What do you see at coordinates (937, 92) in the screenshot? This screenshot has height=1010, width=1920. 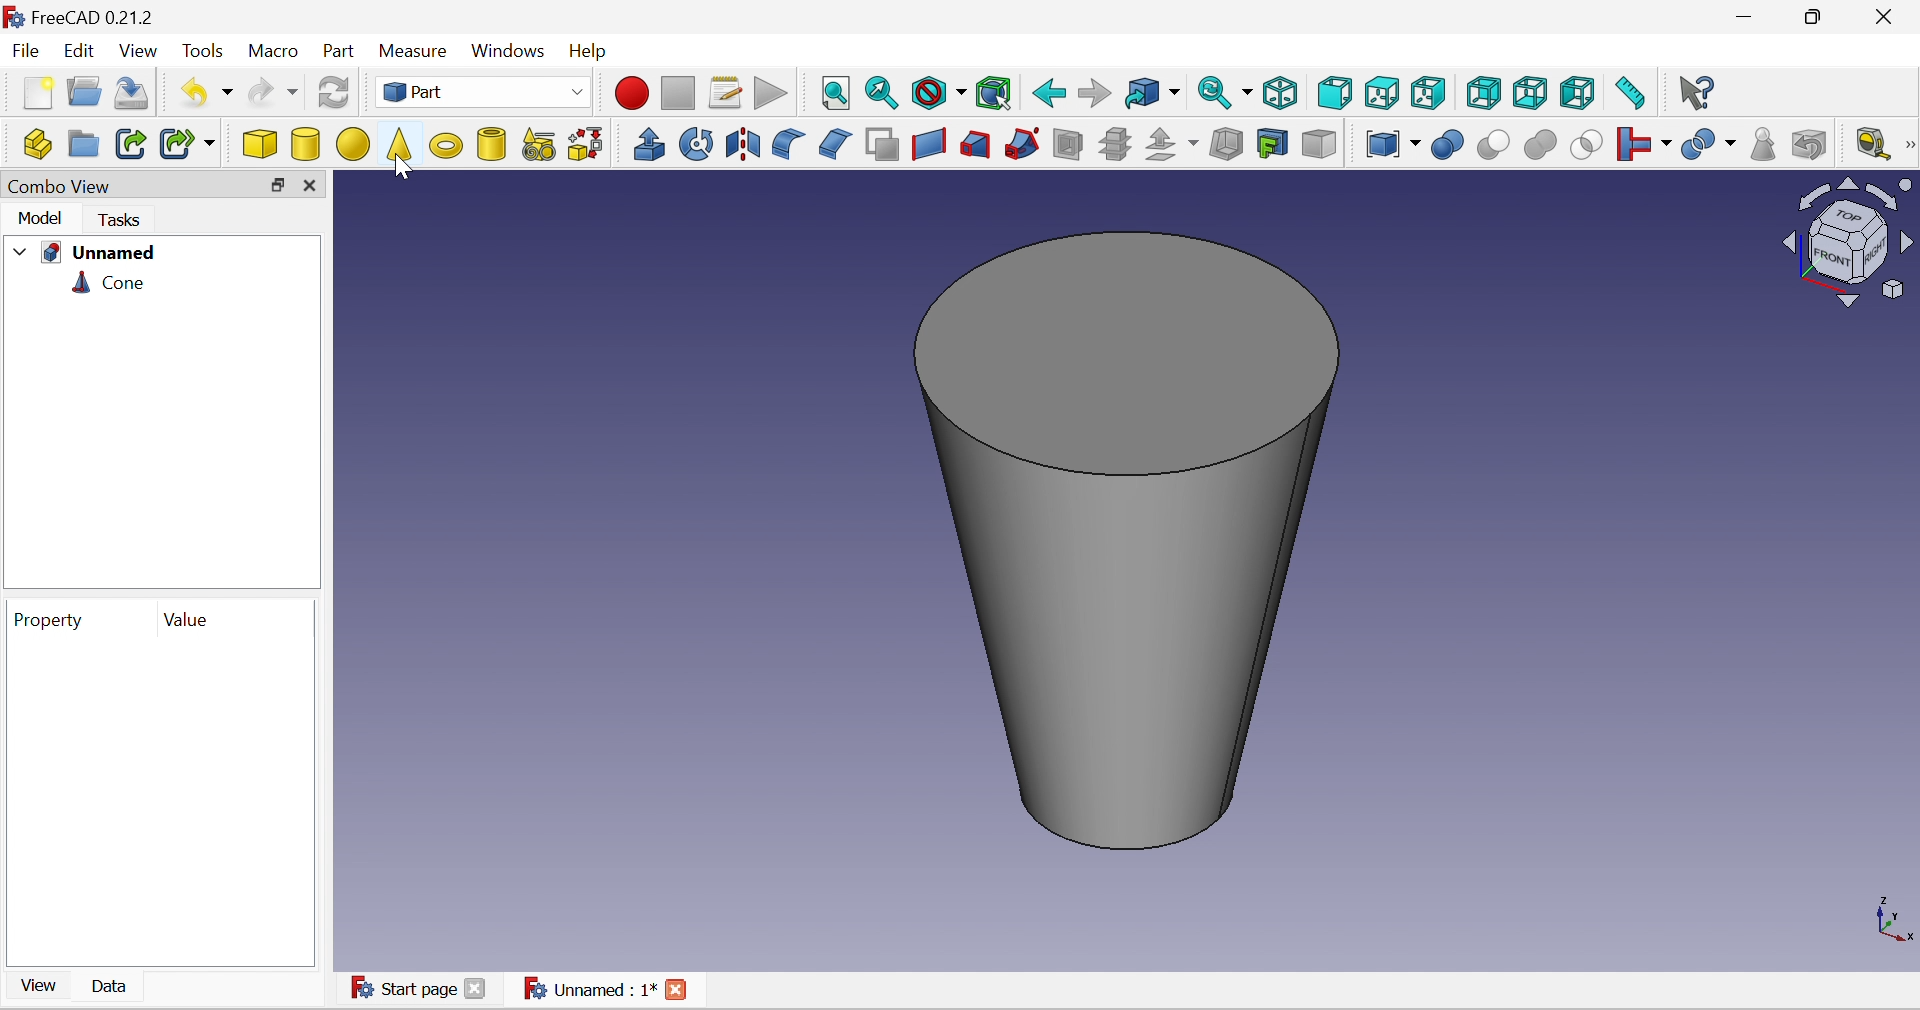 I see `Draw style` at bounding box center [937, 92].